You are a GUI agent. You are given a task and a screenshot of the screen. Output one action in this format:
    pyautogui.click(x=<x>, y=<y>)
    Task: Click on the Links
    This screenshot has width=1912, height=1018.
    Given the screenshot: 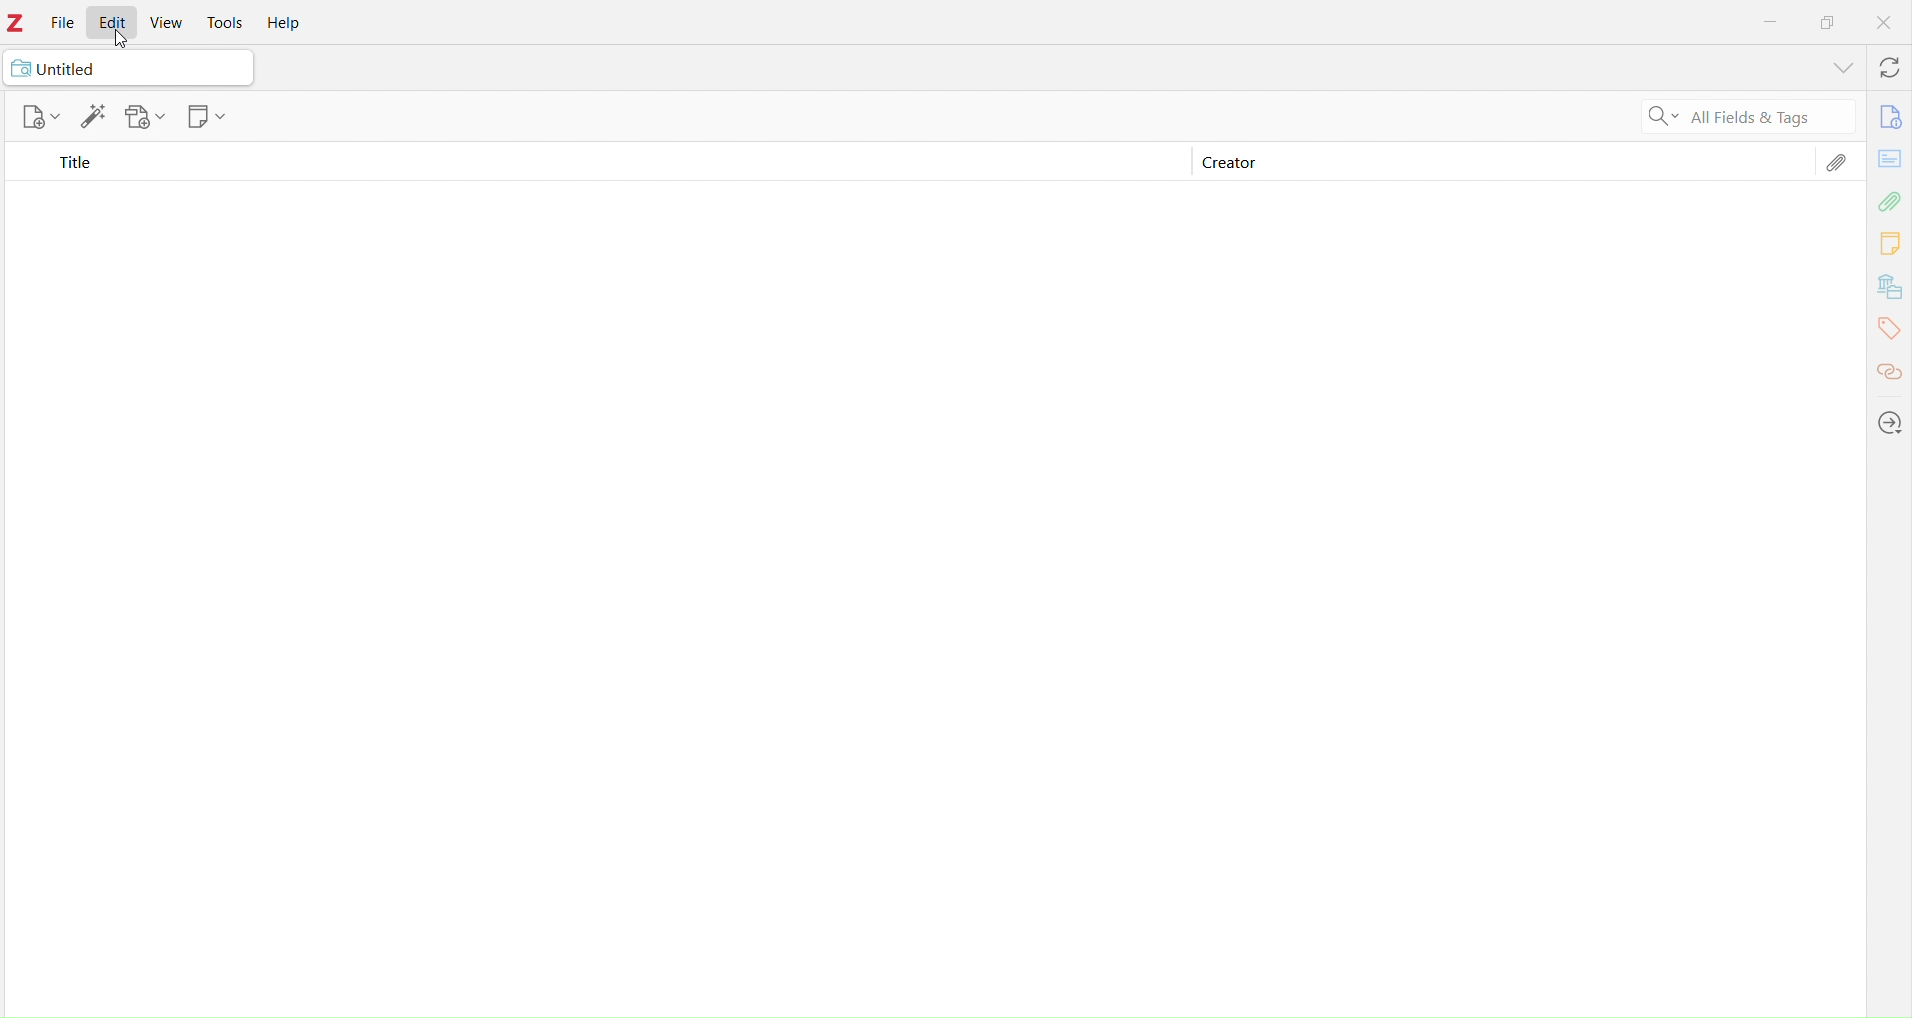 What is the action you would take?
    pyautogui.click(x=1890, y=366)
    